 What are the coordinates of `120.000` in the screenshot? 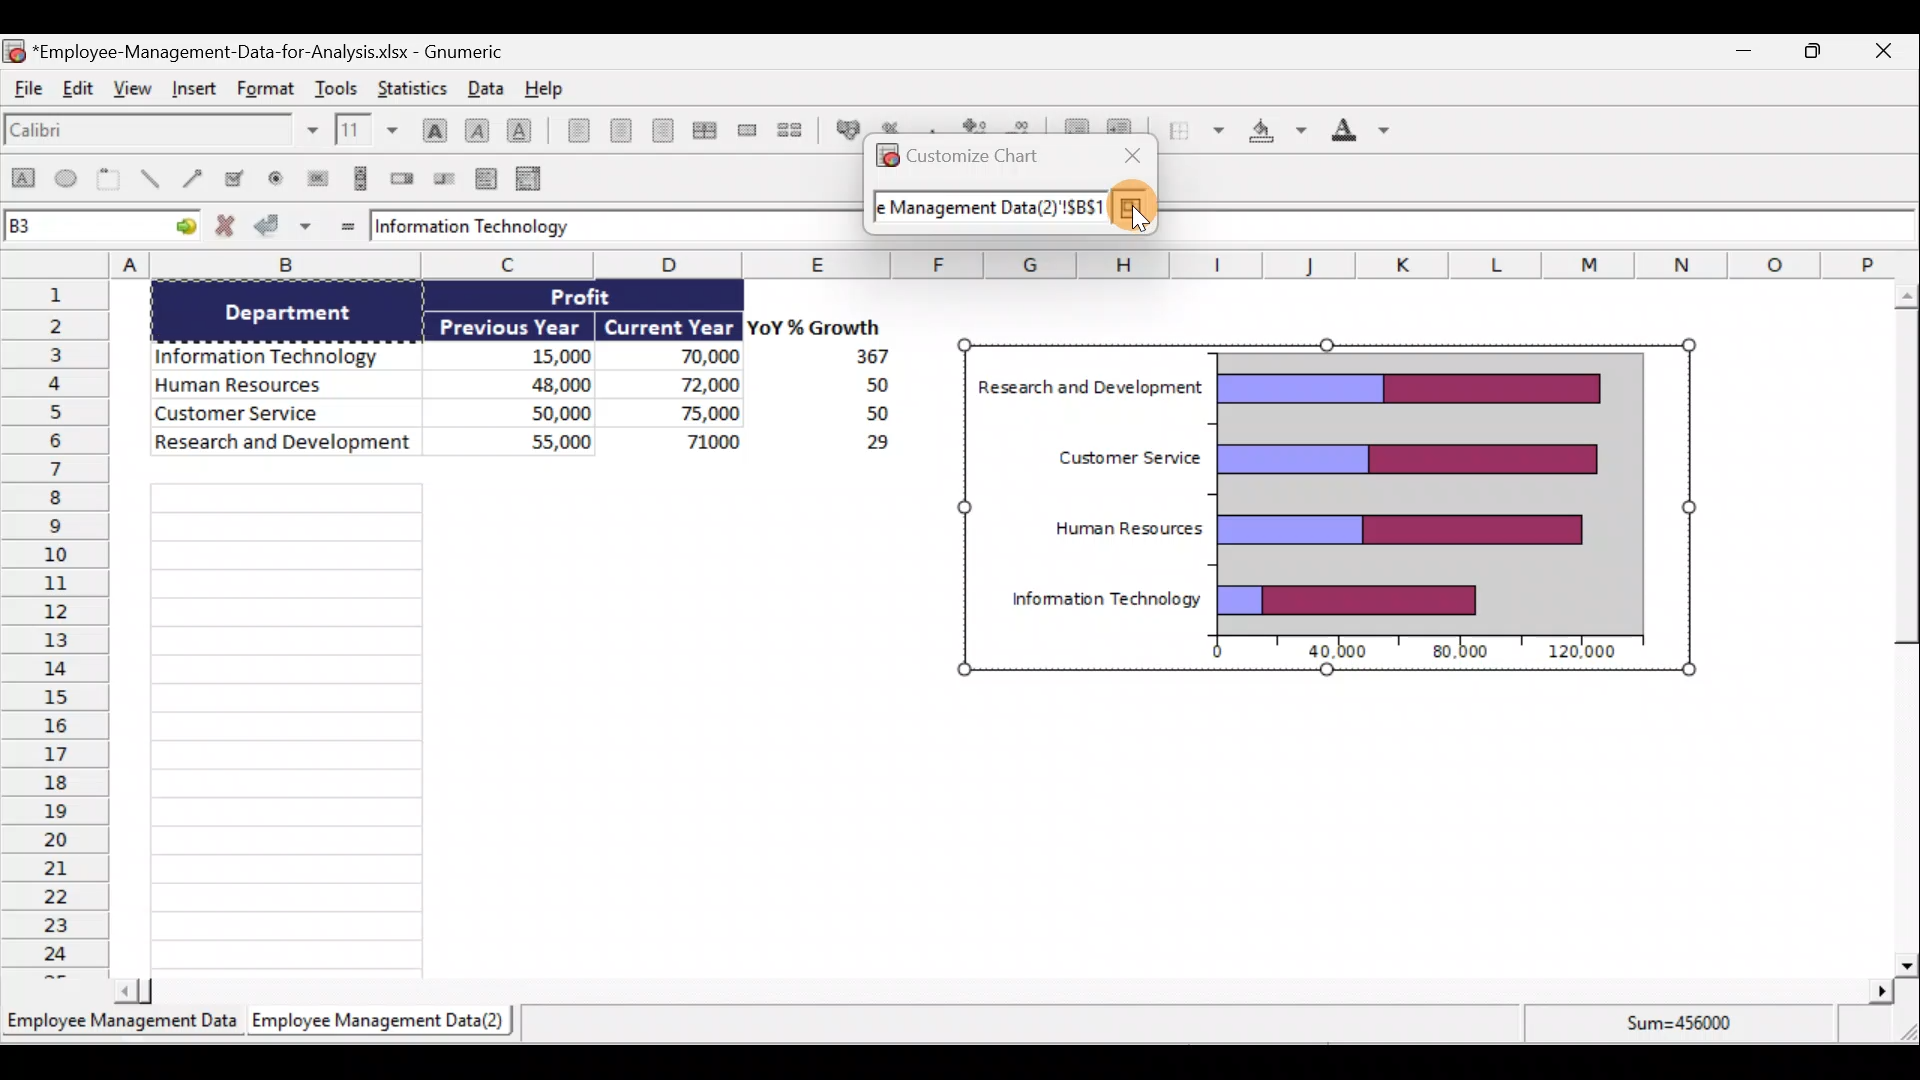 It's located at (1586, 652).